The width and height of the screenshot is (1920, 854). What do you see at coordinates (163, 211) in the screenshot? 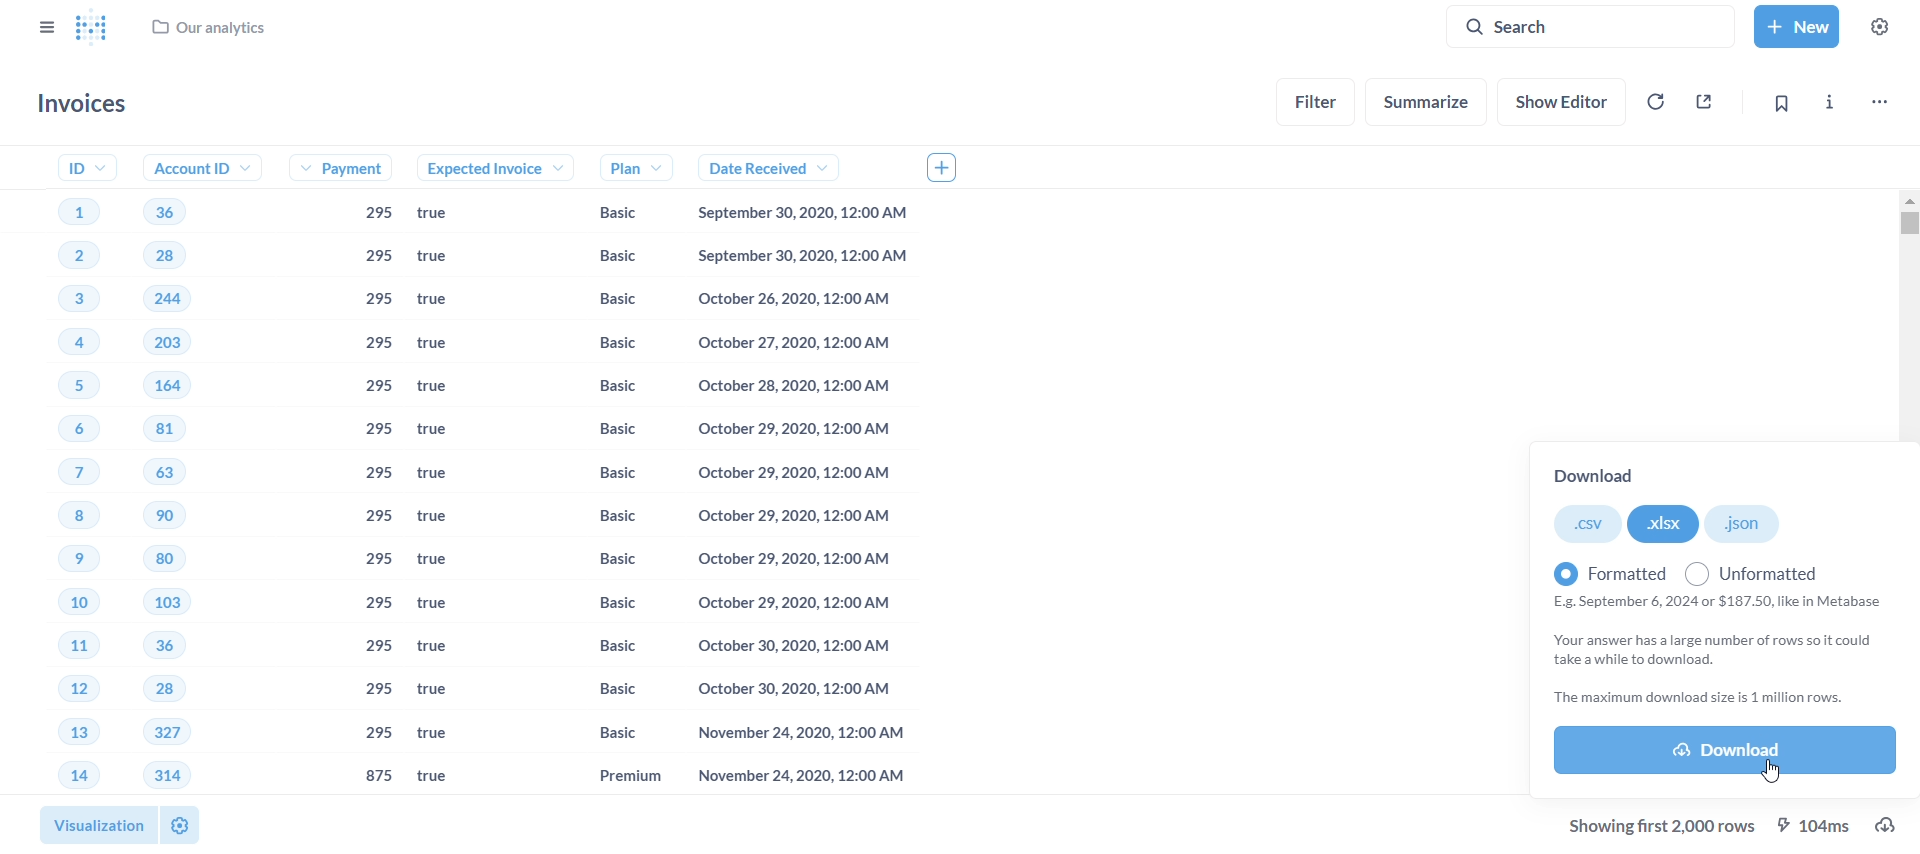
I see `36` at bounding box center [163, 211].